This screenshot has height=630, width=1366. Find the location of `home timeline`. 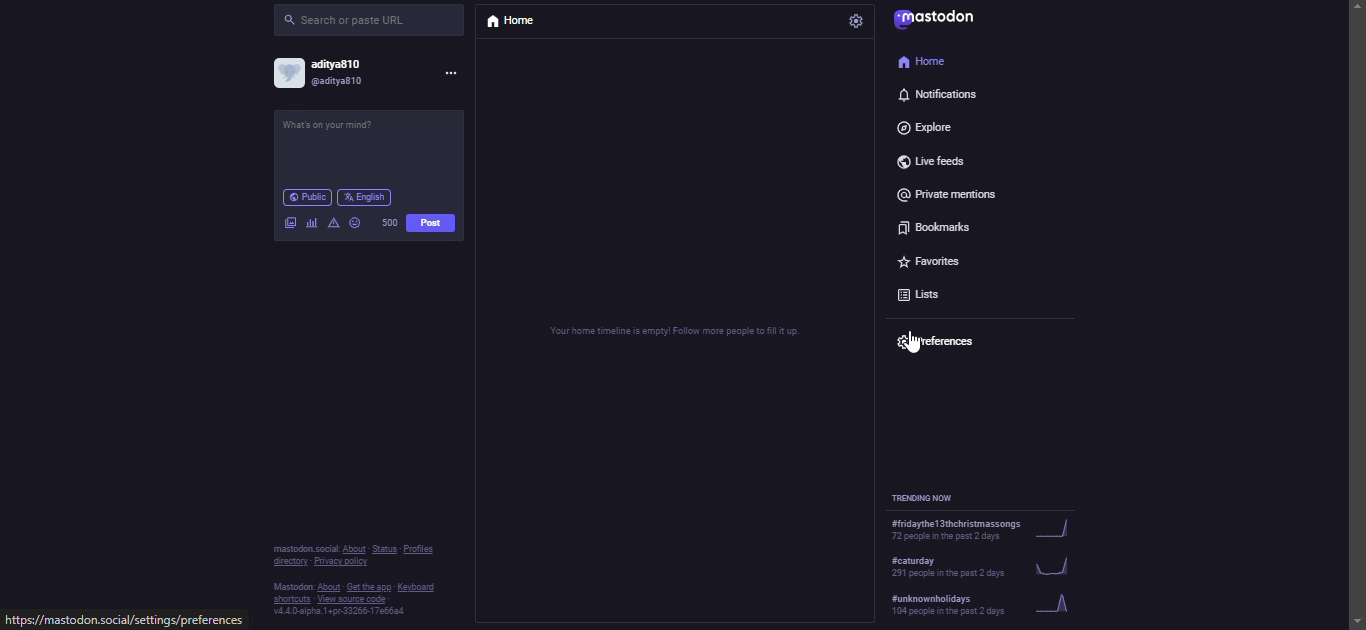

home timeline is located at coordinates (670, 333).